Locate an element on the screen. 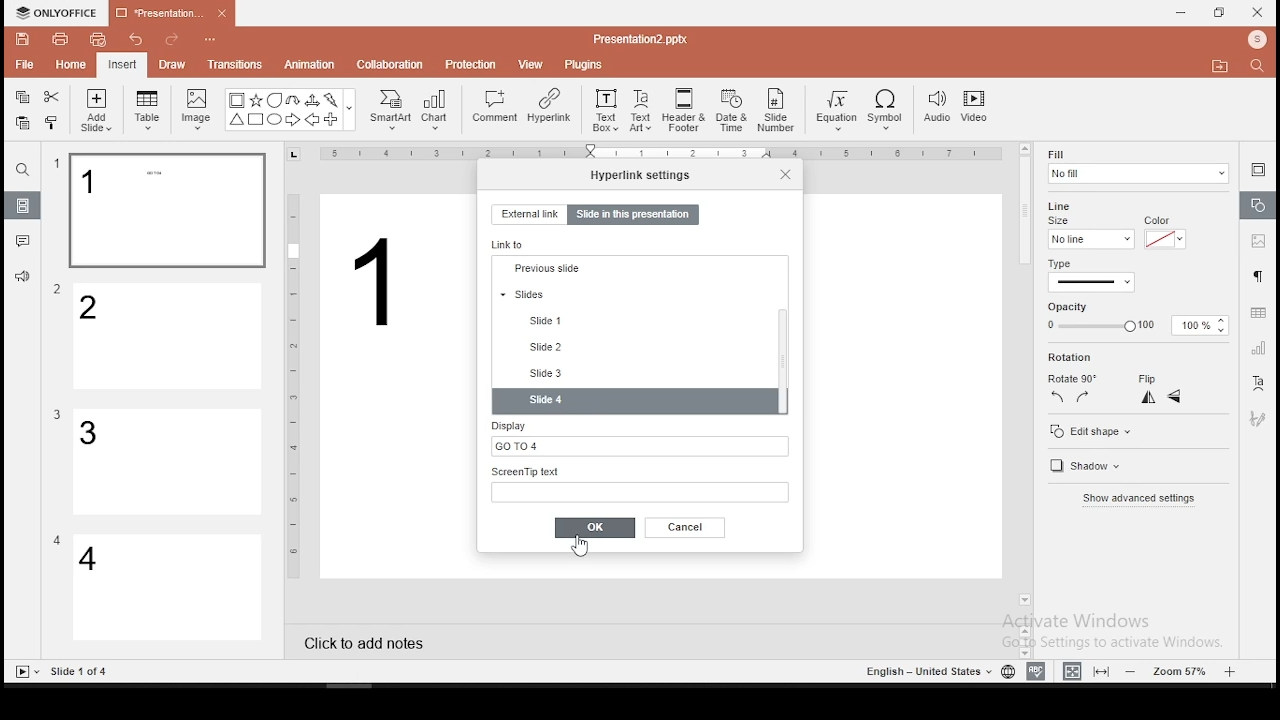 This screenshot has width=1280, height=720. Arrow triways is located at coordinates (313, 100).